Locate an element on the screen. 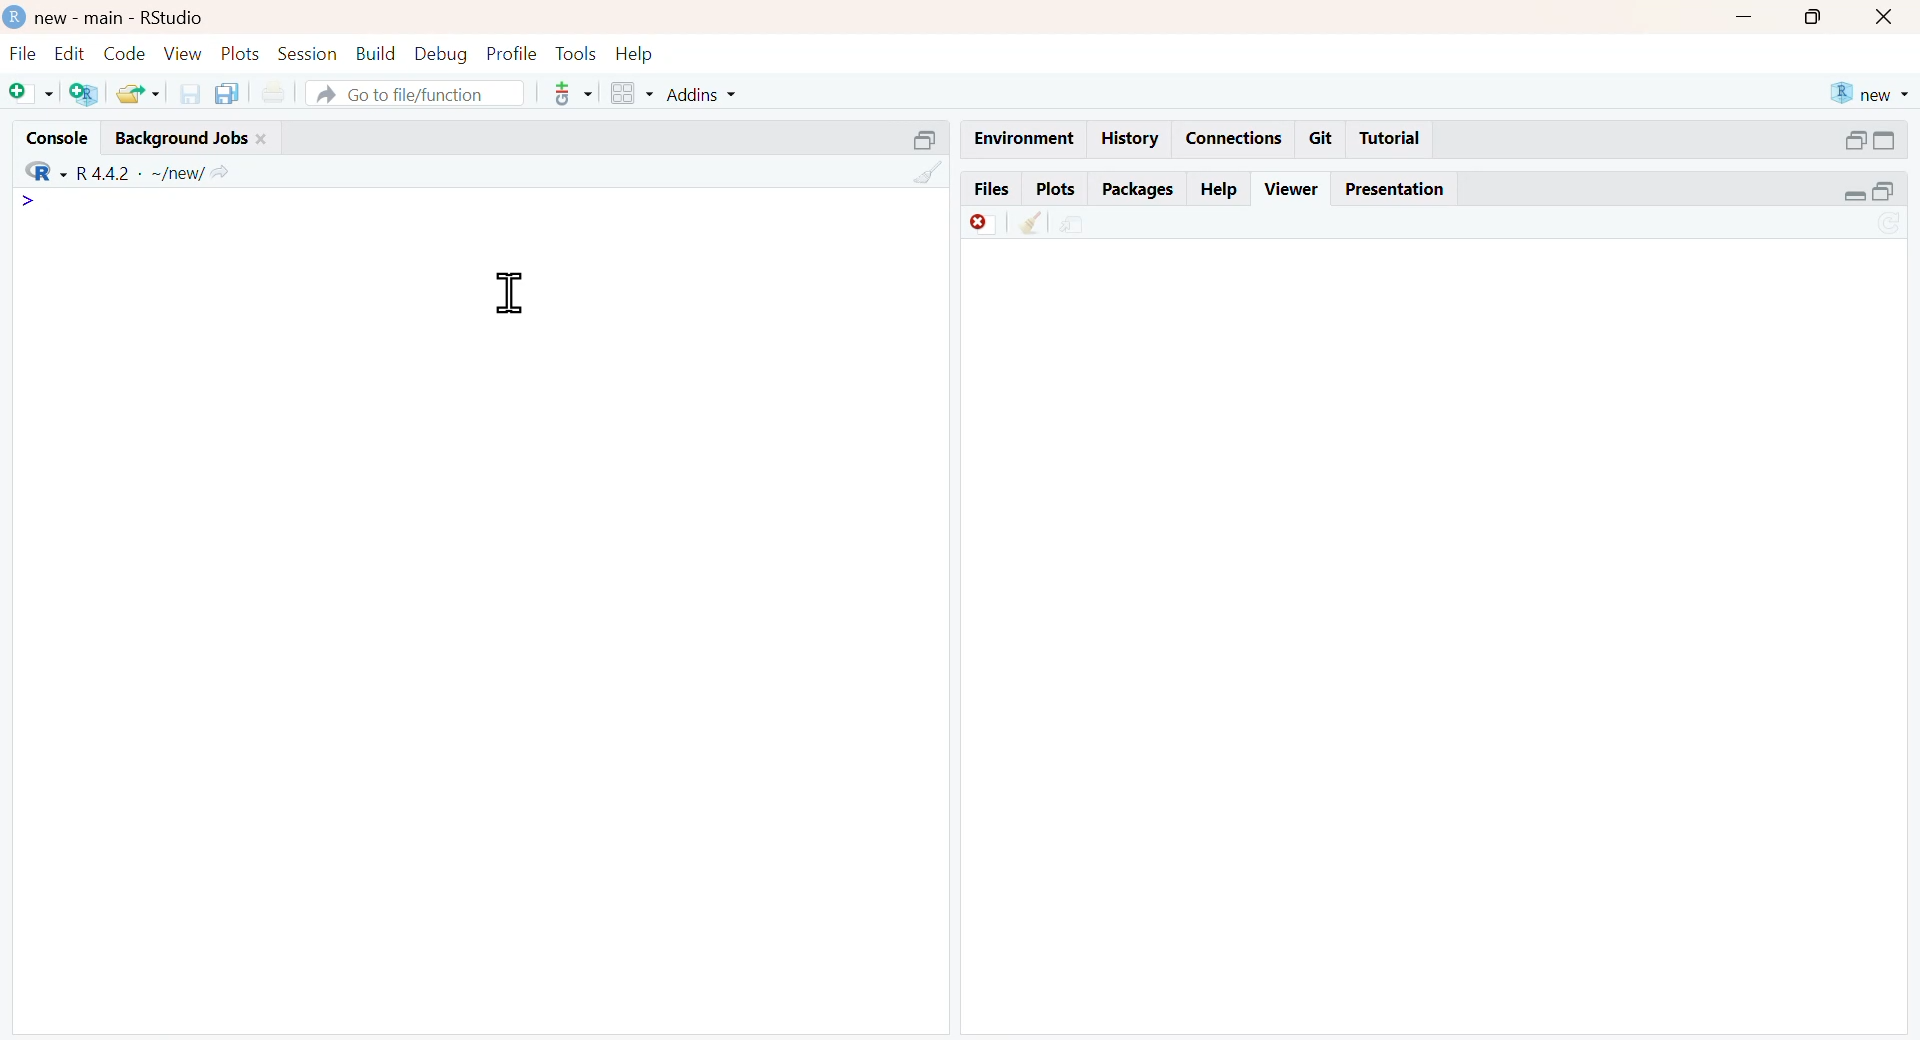  Background Jobs is located at coordinates (209, 134).